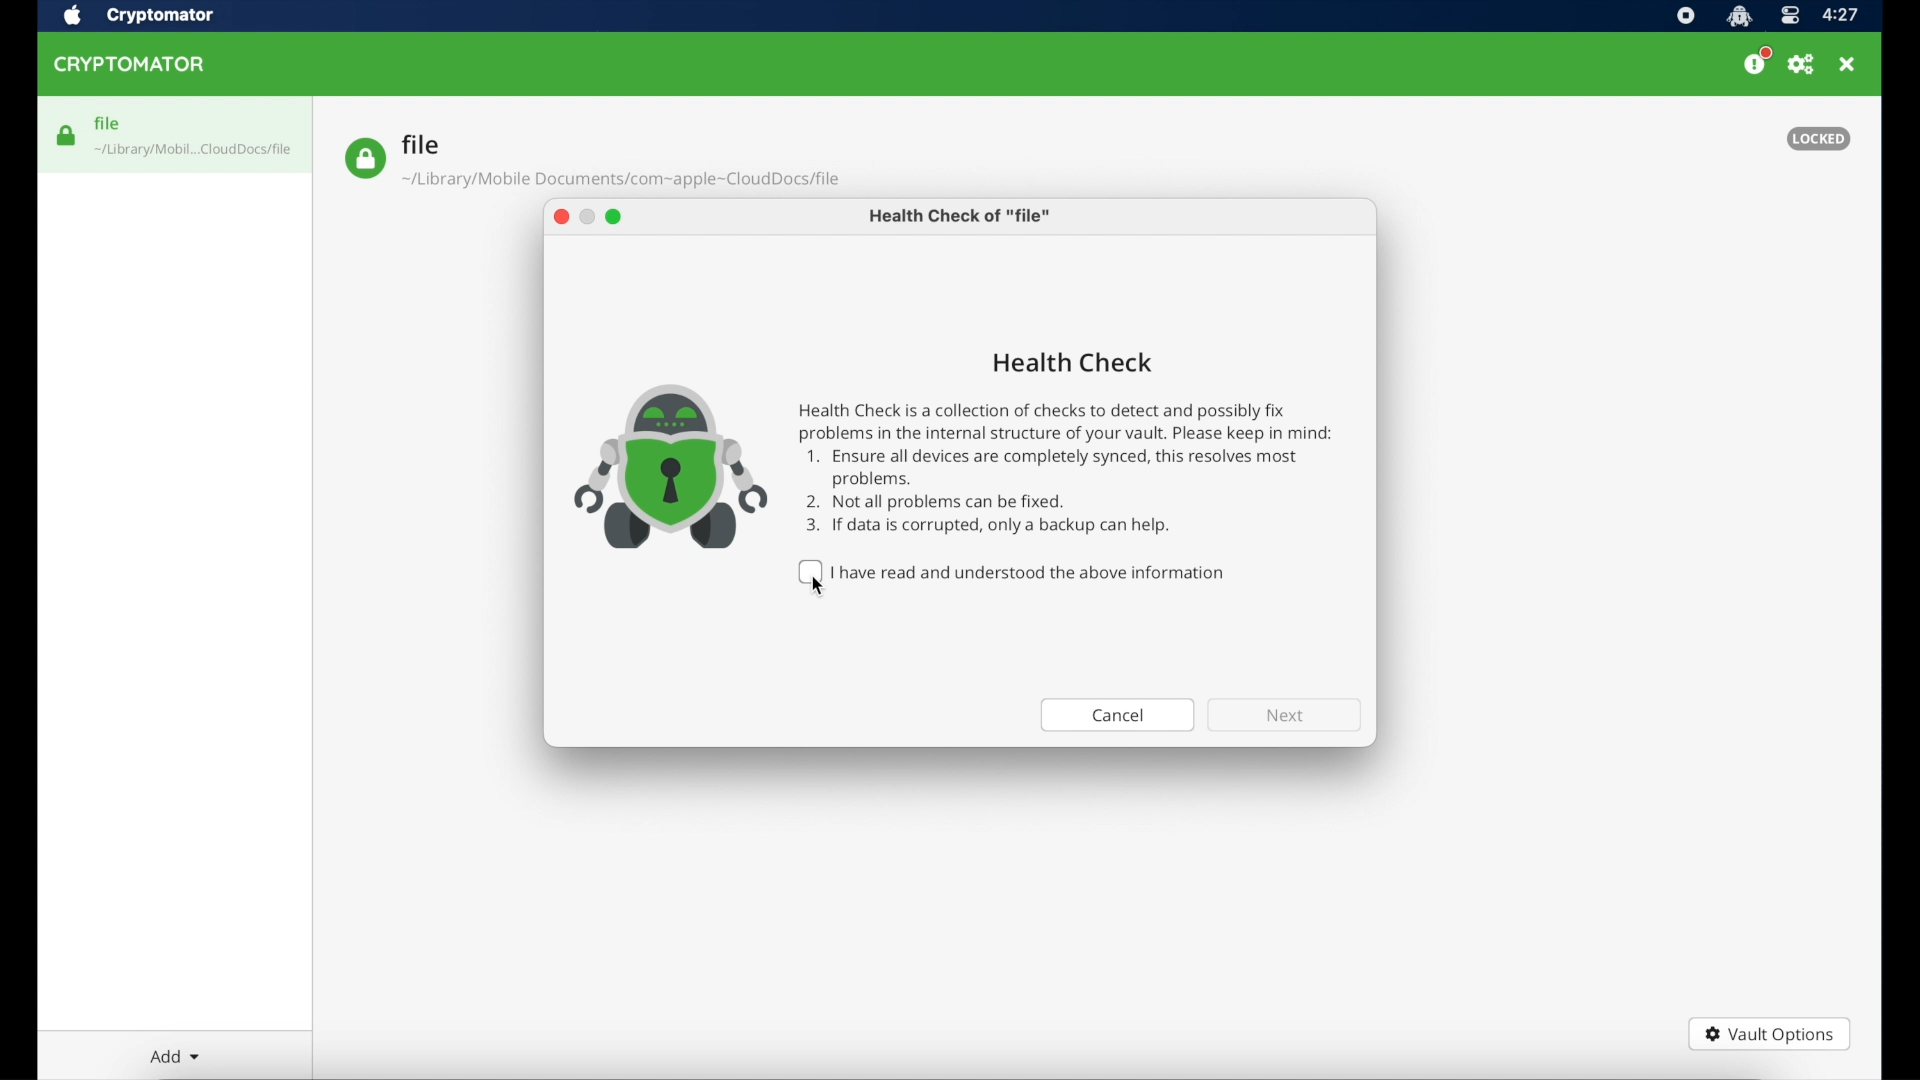 This screenshot has height=1080, width=1920. What do you see at coordinates (1849, 65) in the screenshot?
I see `close` at bounding box center [1849, 65].